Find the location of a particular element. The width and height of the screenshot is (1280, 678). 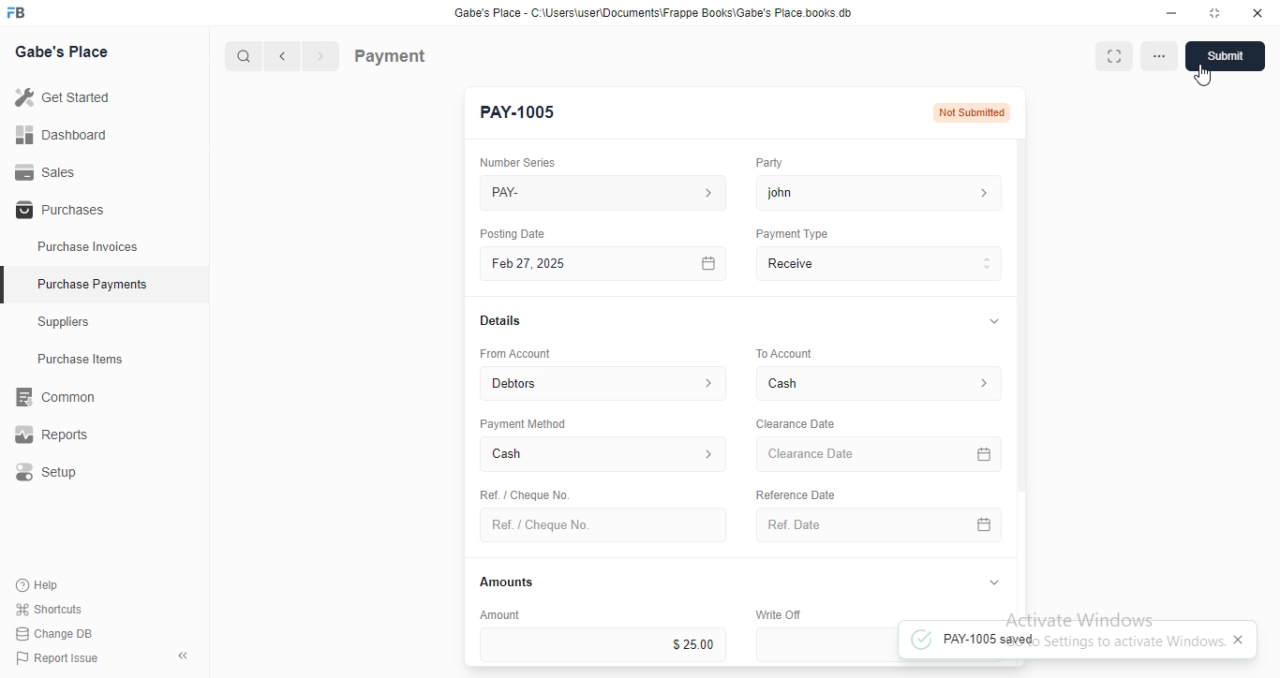

Payment is located at coordinates (391, 55).